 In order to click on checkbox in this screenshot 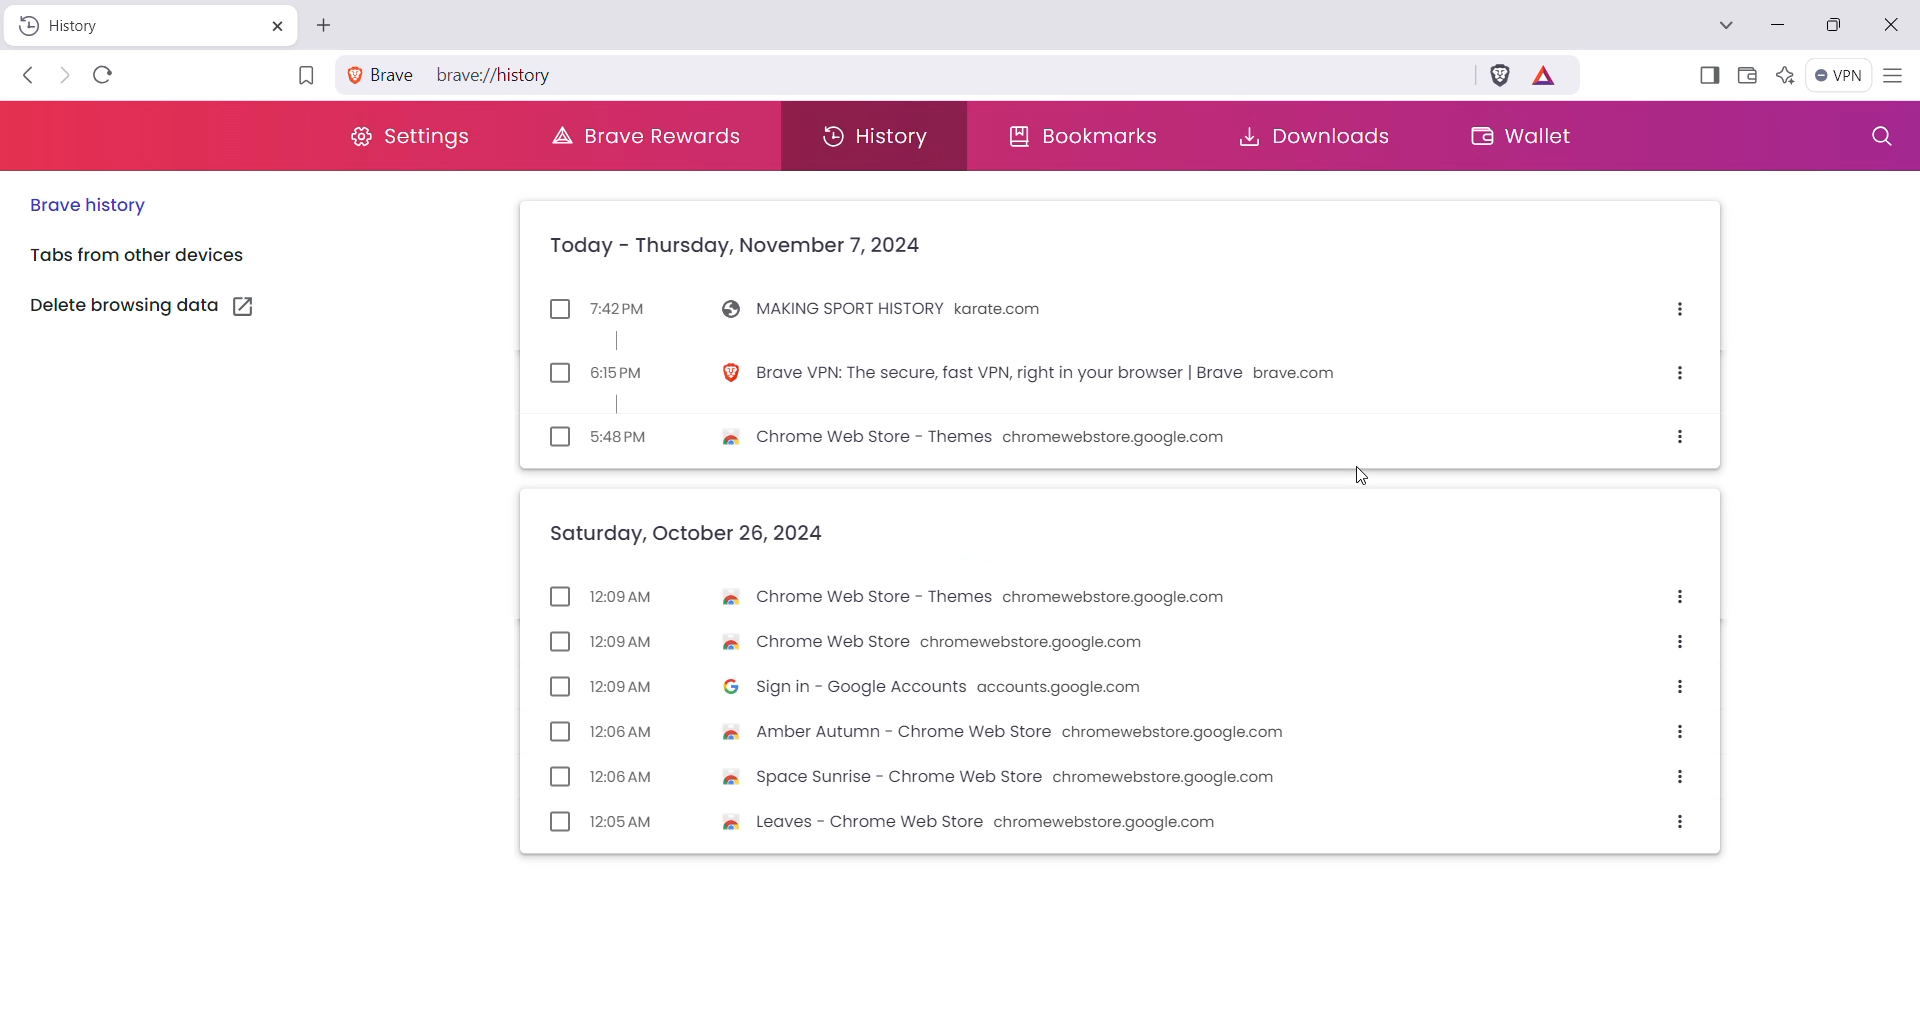, I will do `click(553, 642)`.